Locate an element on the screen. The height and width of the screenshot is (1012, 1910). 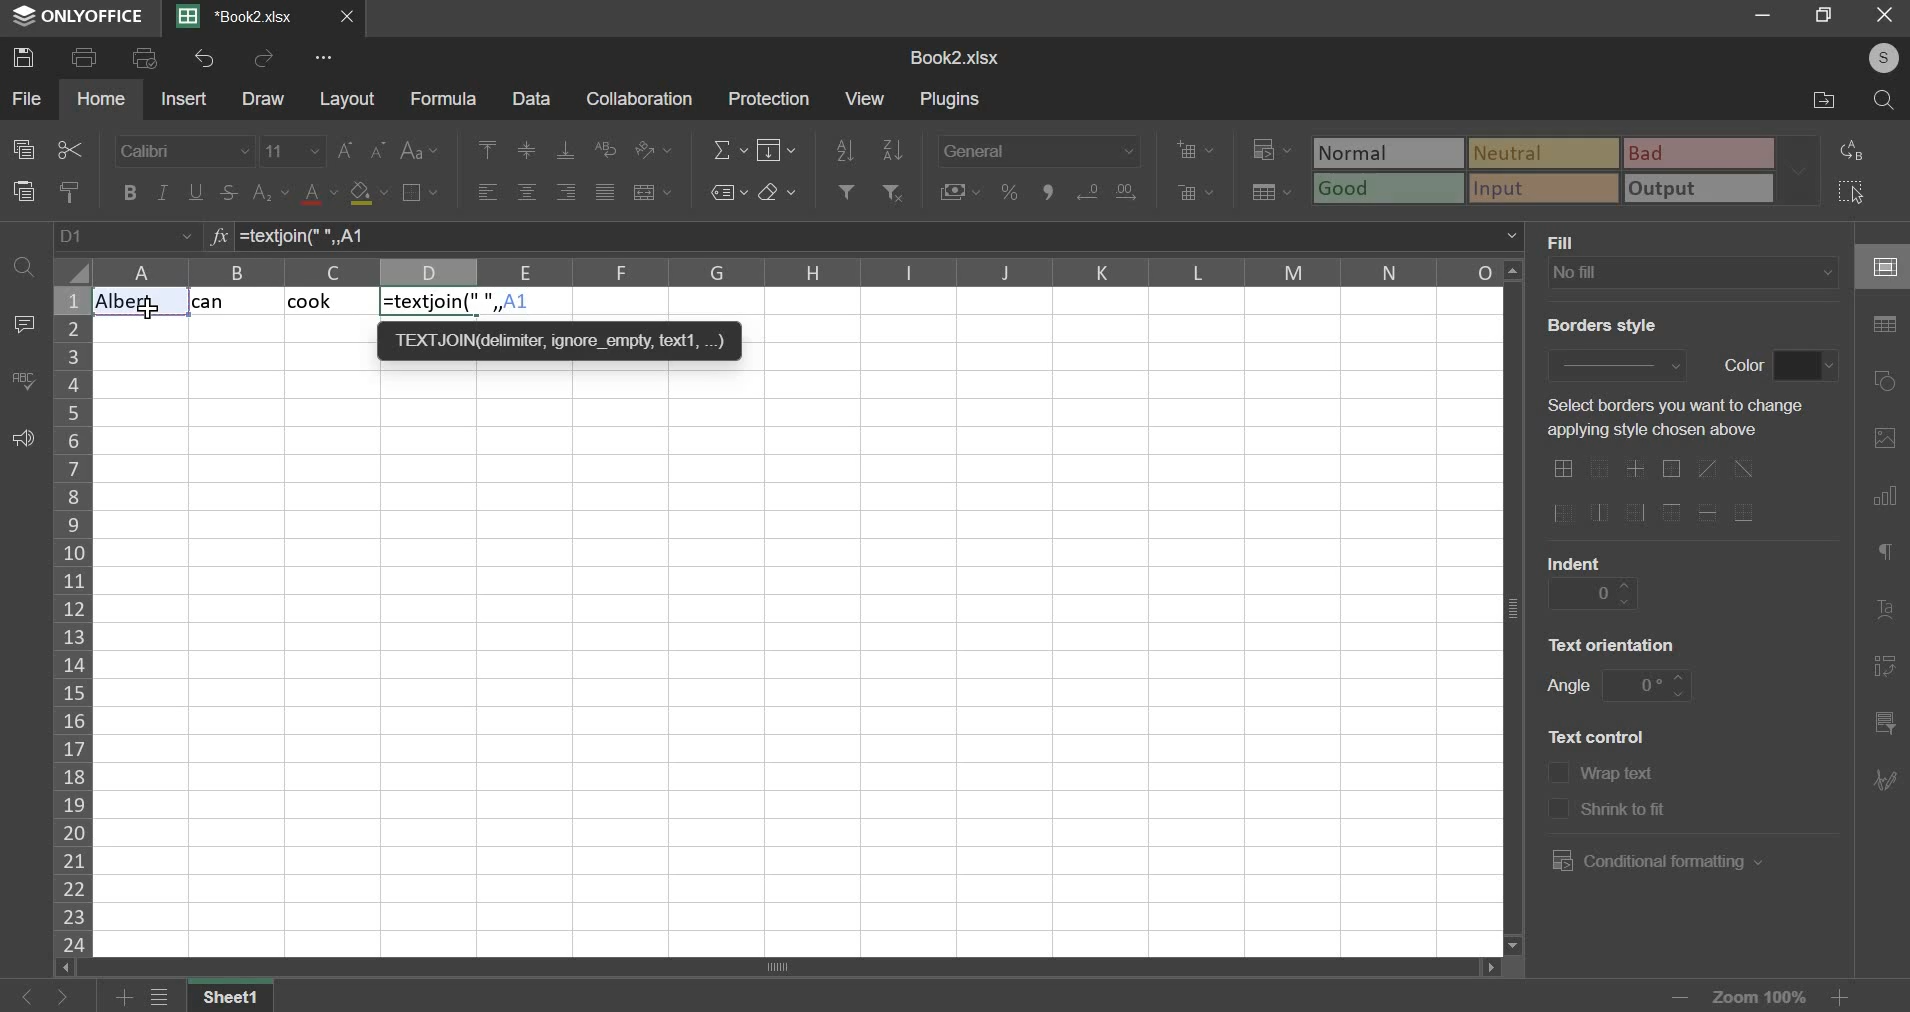
orientation is located at coordinates (653, 149).